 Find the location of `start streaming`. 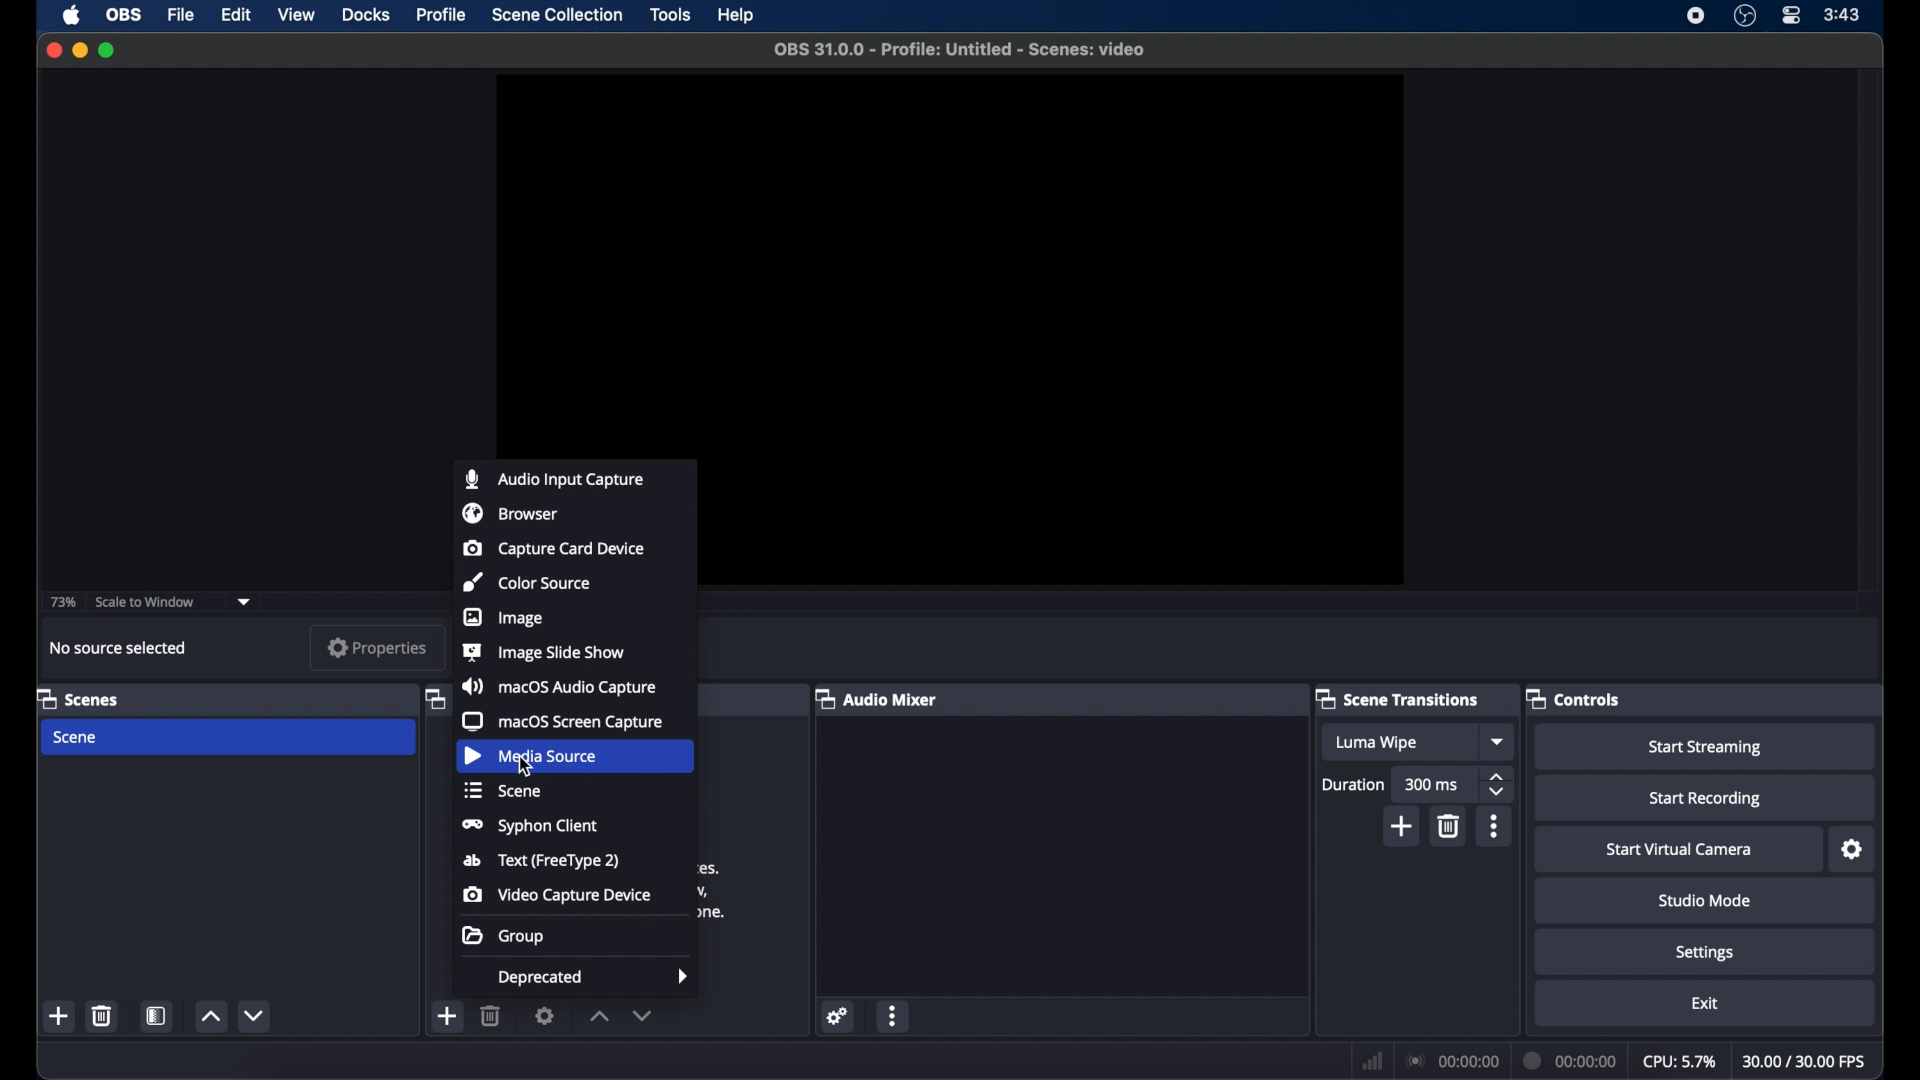

start streaming is located at coordinates (1706, 748).